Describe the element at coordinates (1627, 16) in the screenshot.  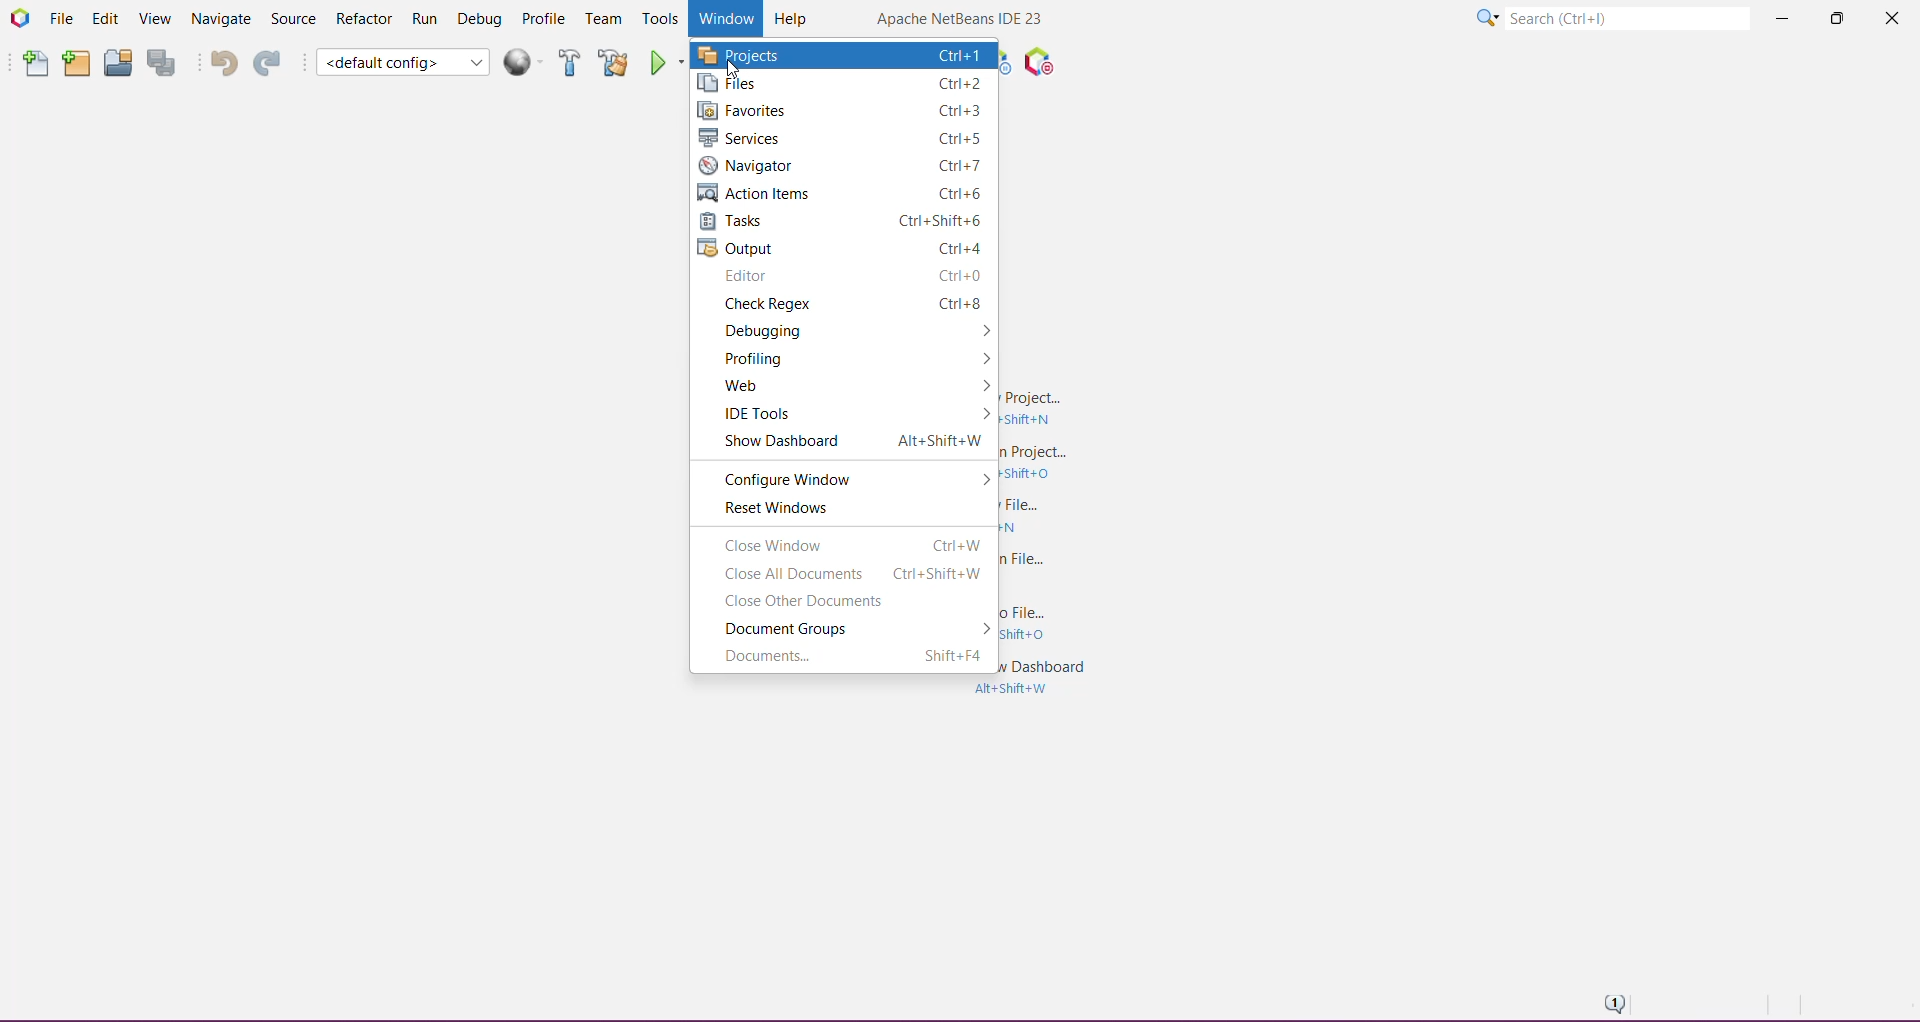
I see `Search` at that location.